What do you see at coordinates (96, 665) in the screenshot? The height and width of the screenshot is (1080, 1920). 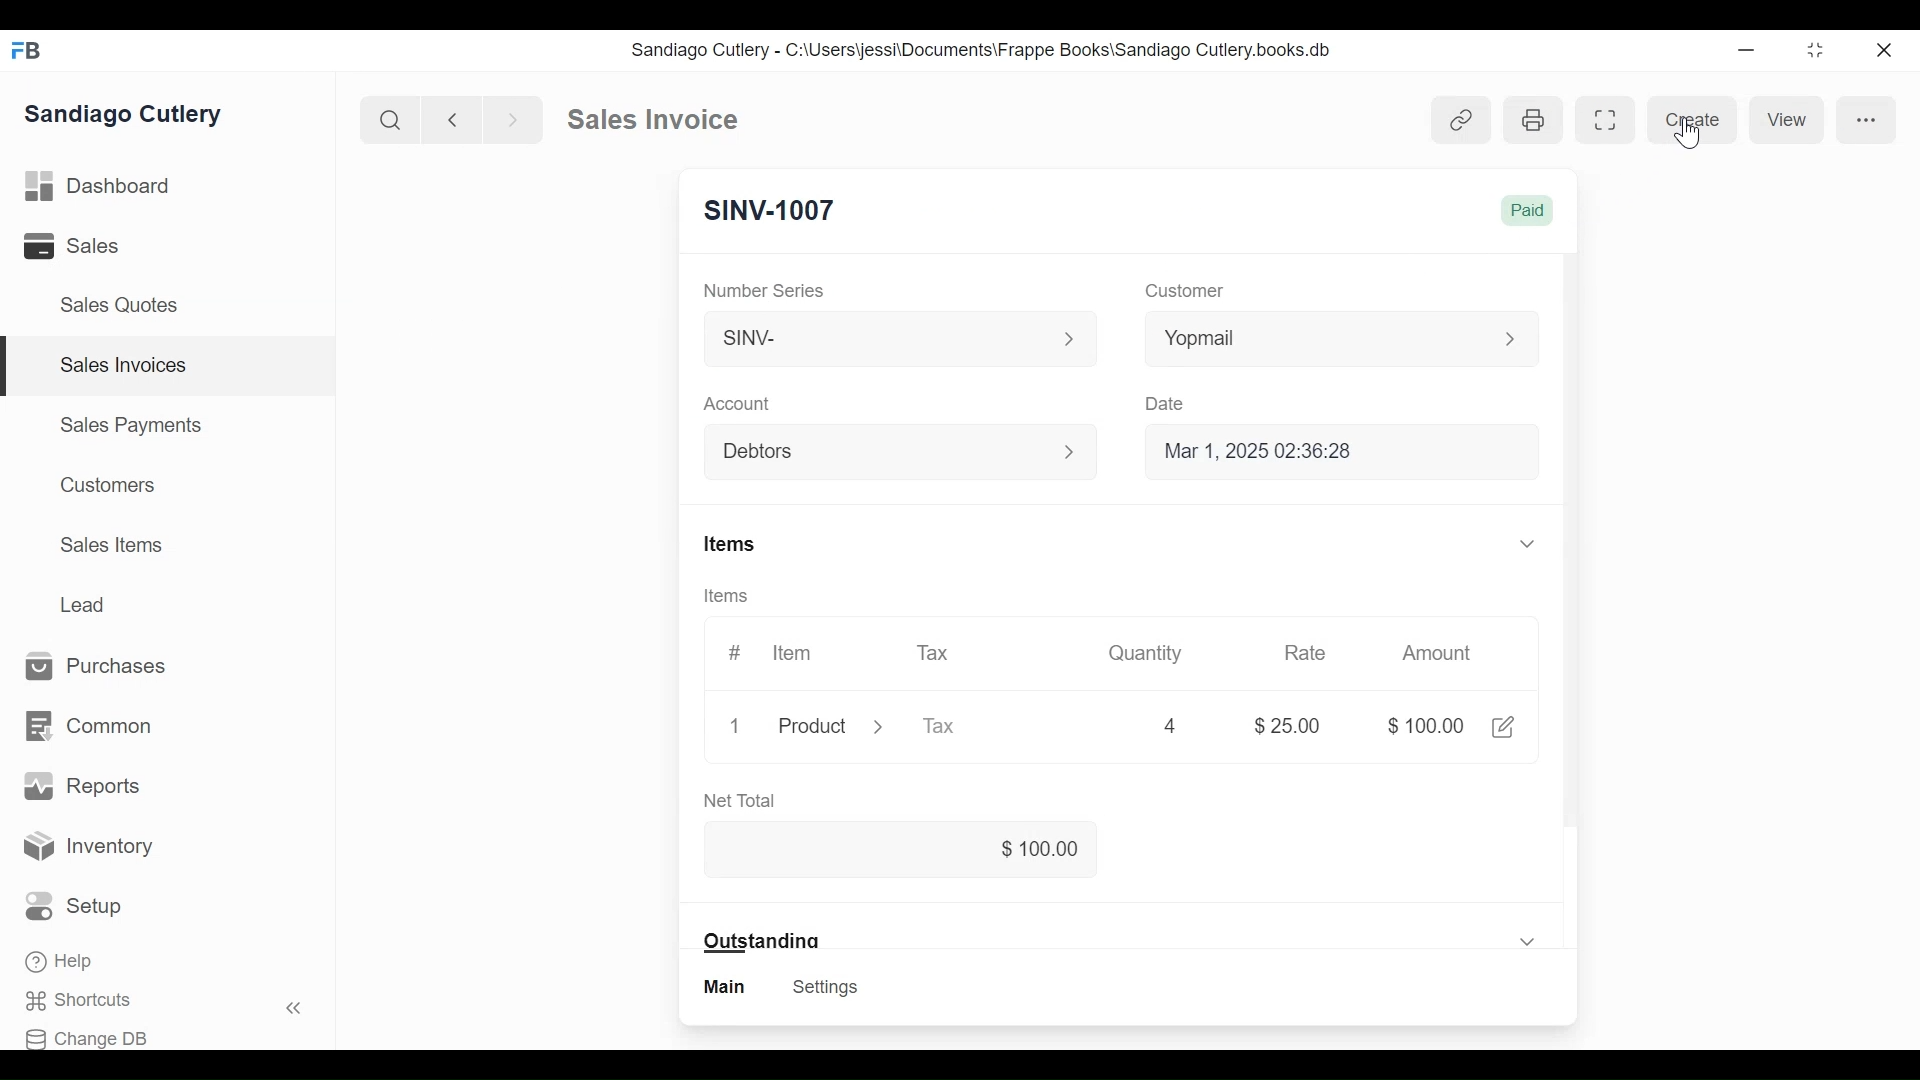 I see `Purchases` at bounding box center [96, 665].